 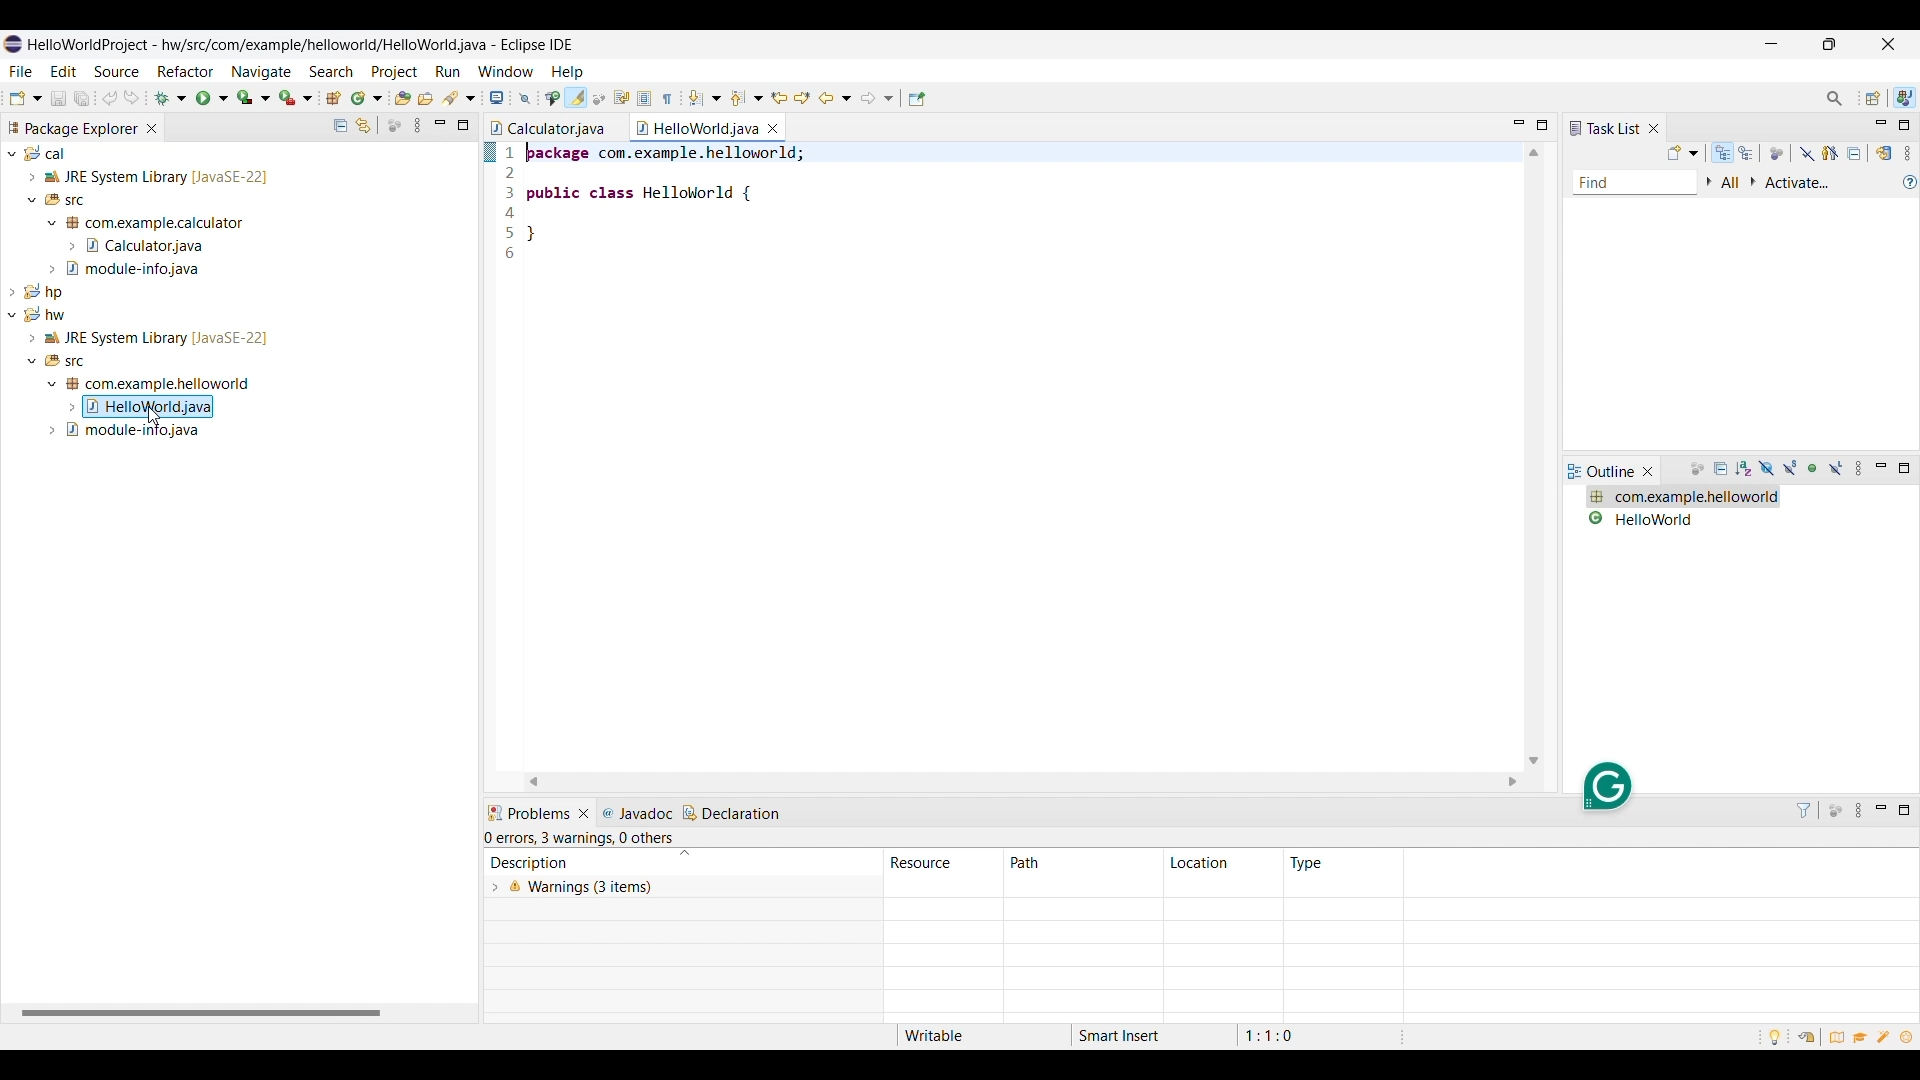 I want to click on Automatically fold uninteresting elements, so click(x=599, y=99).